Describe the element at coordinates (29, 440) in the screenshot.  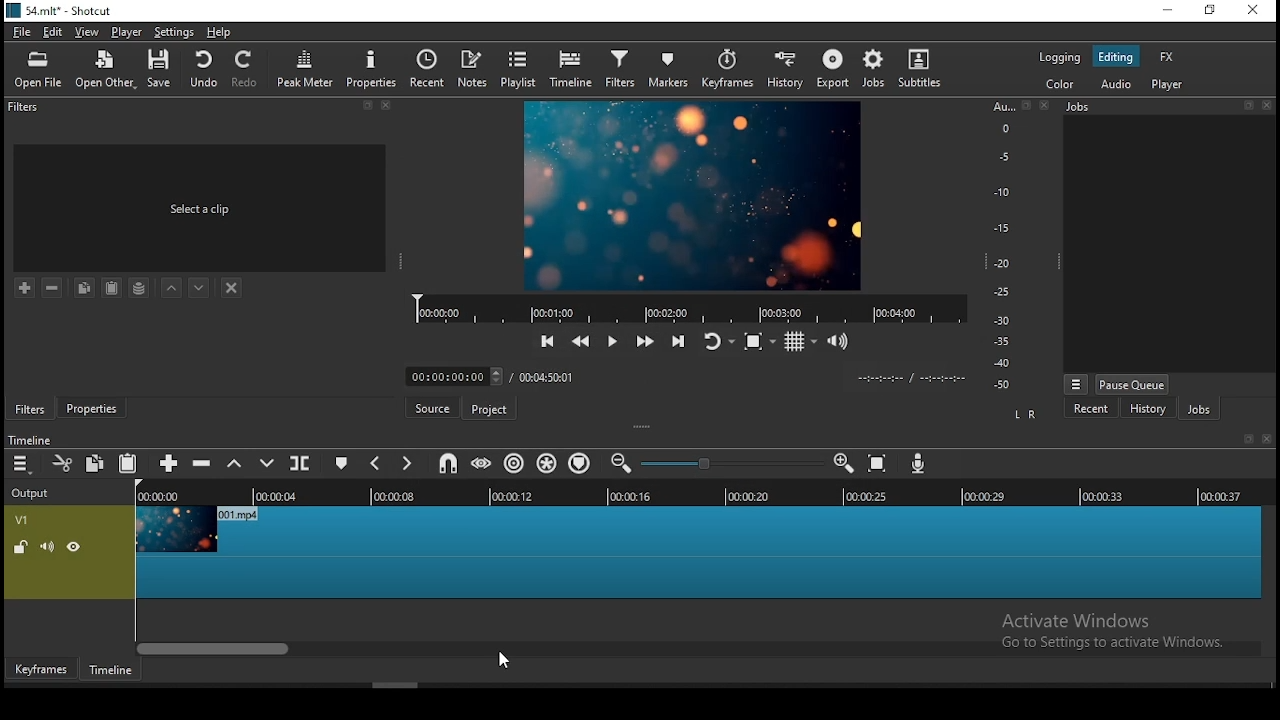
I see `timeline` at that location.